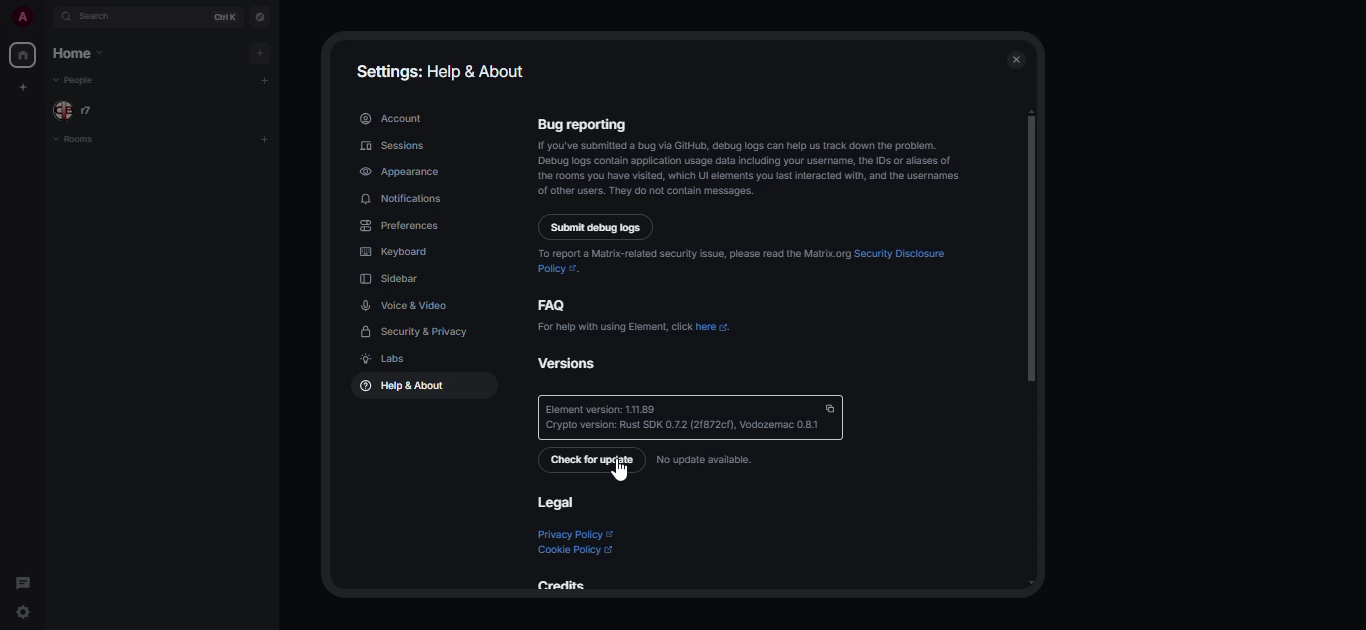  Describe the element at coordinates (559, 304) in the screenshot. I see `faq` at that location.